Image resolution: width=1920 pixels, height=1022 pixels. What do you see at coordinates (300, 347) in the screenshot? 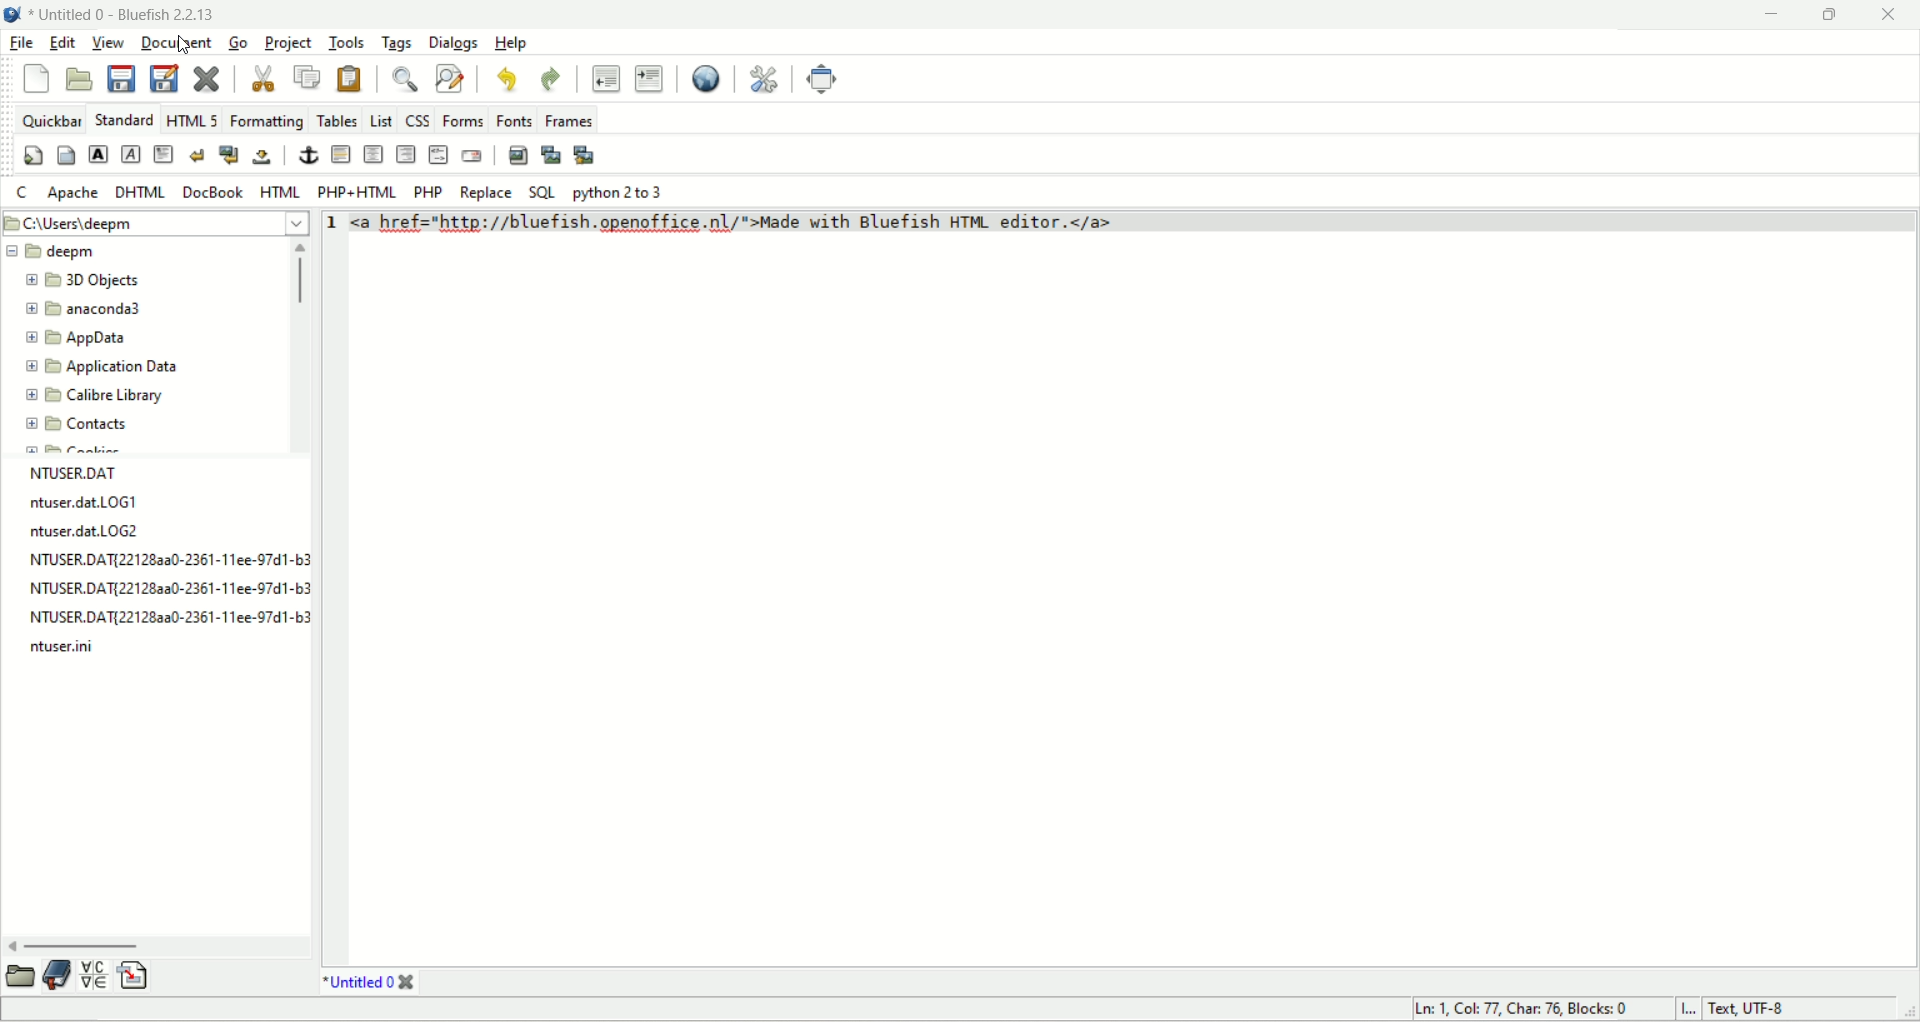
I see `vertical scroll bar` at bounding box center [300, 347].